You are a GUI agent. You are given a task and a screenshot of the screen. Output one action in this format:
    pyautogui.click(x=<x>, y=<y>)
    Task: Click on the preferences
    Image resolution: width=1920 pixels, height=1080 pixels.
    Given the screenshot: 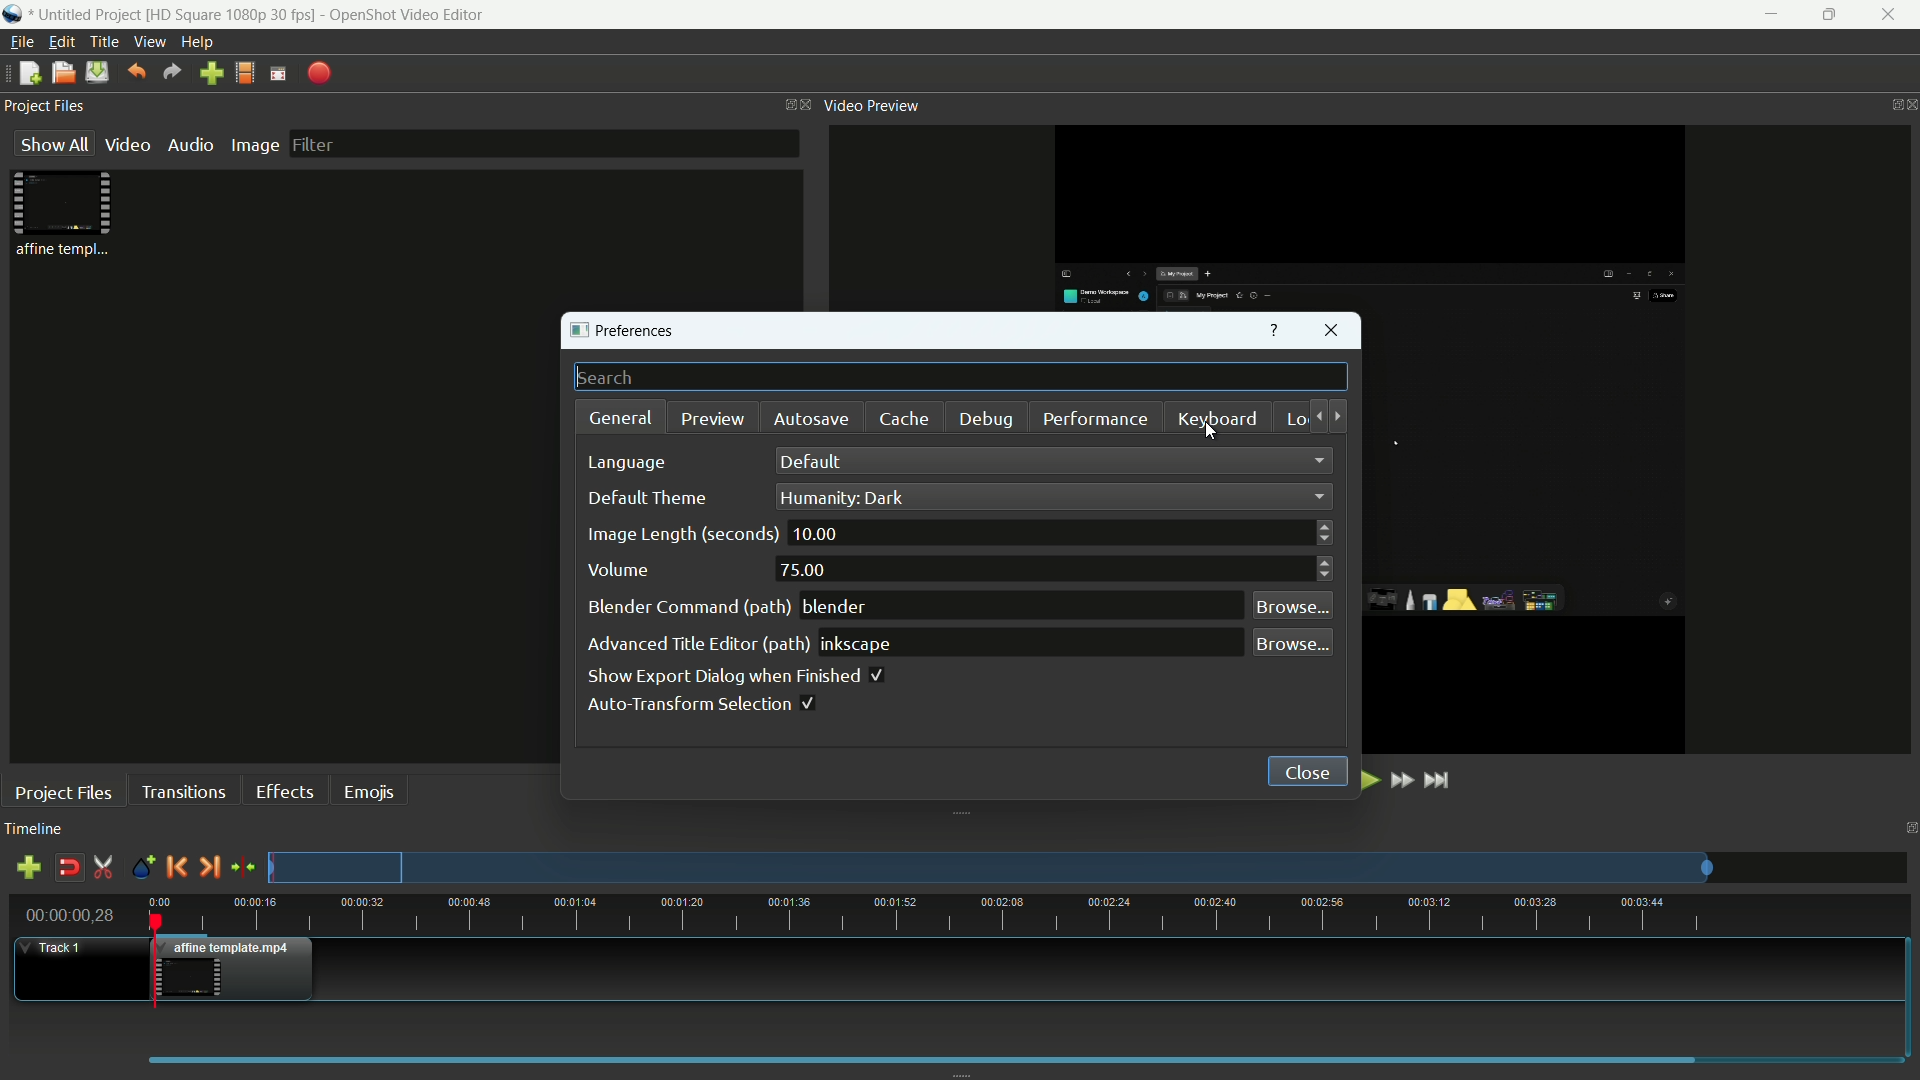 What is the action you would take?
    pyautogui.click(x=629, y=332)
    